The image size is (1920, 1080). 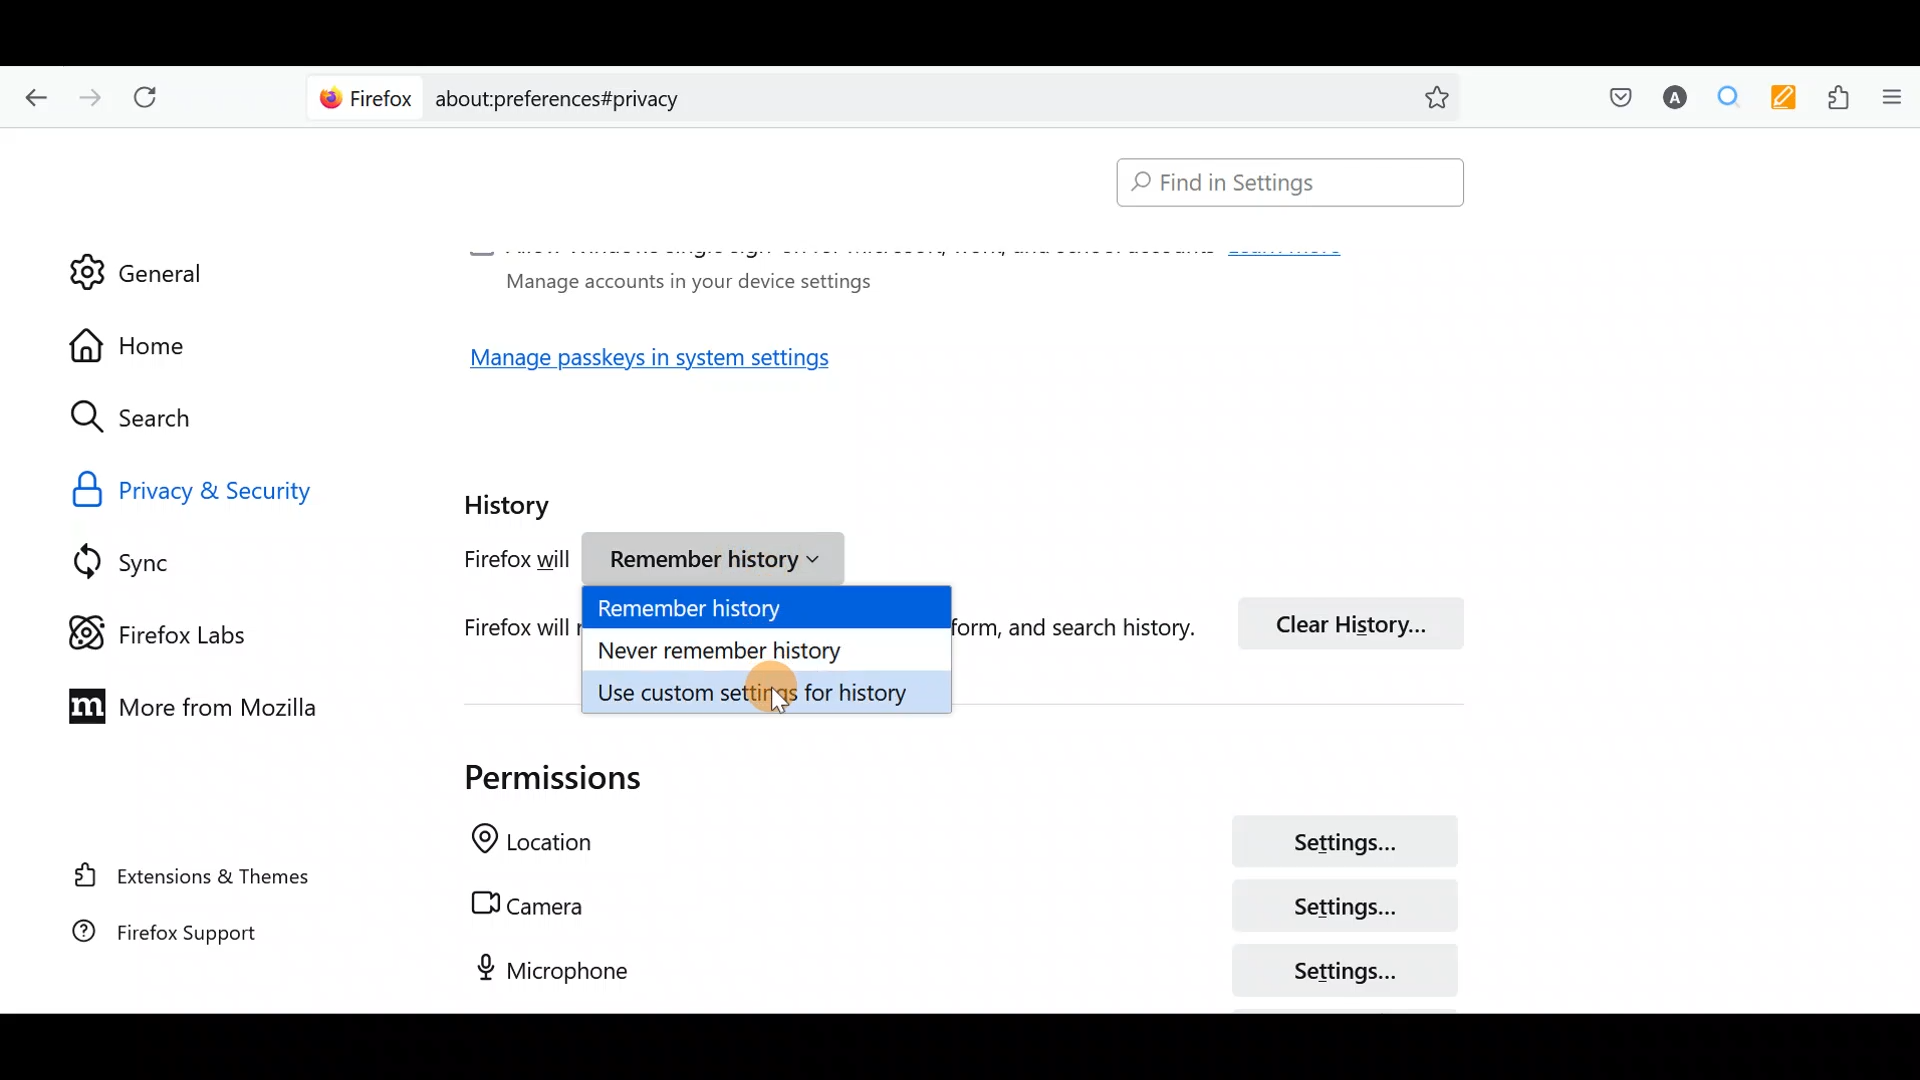 What do you see at coordinates (721, 562) in the screenshot?
I see `Remember history` at bounding box center [721, 562].